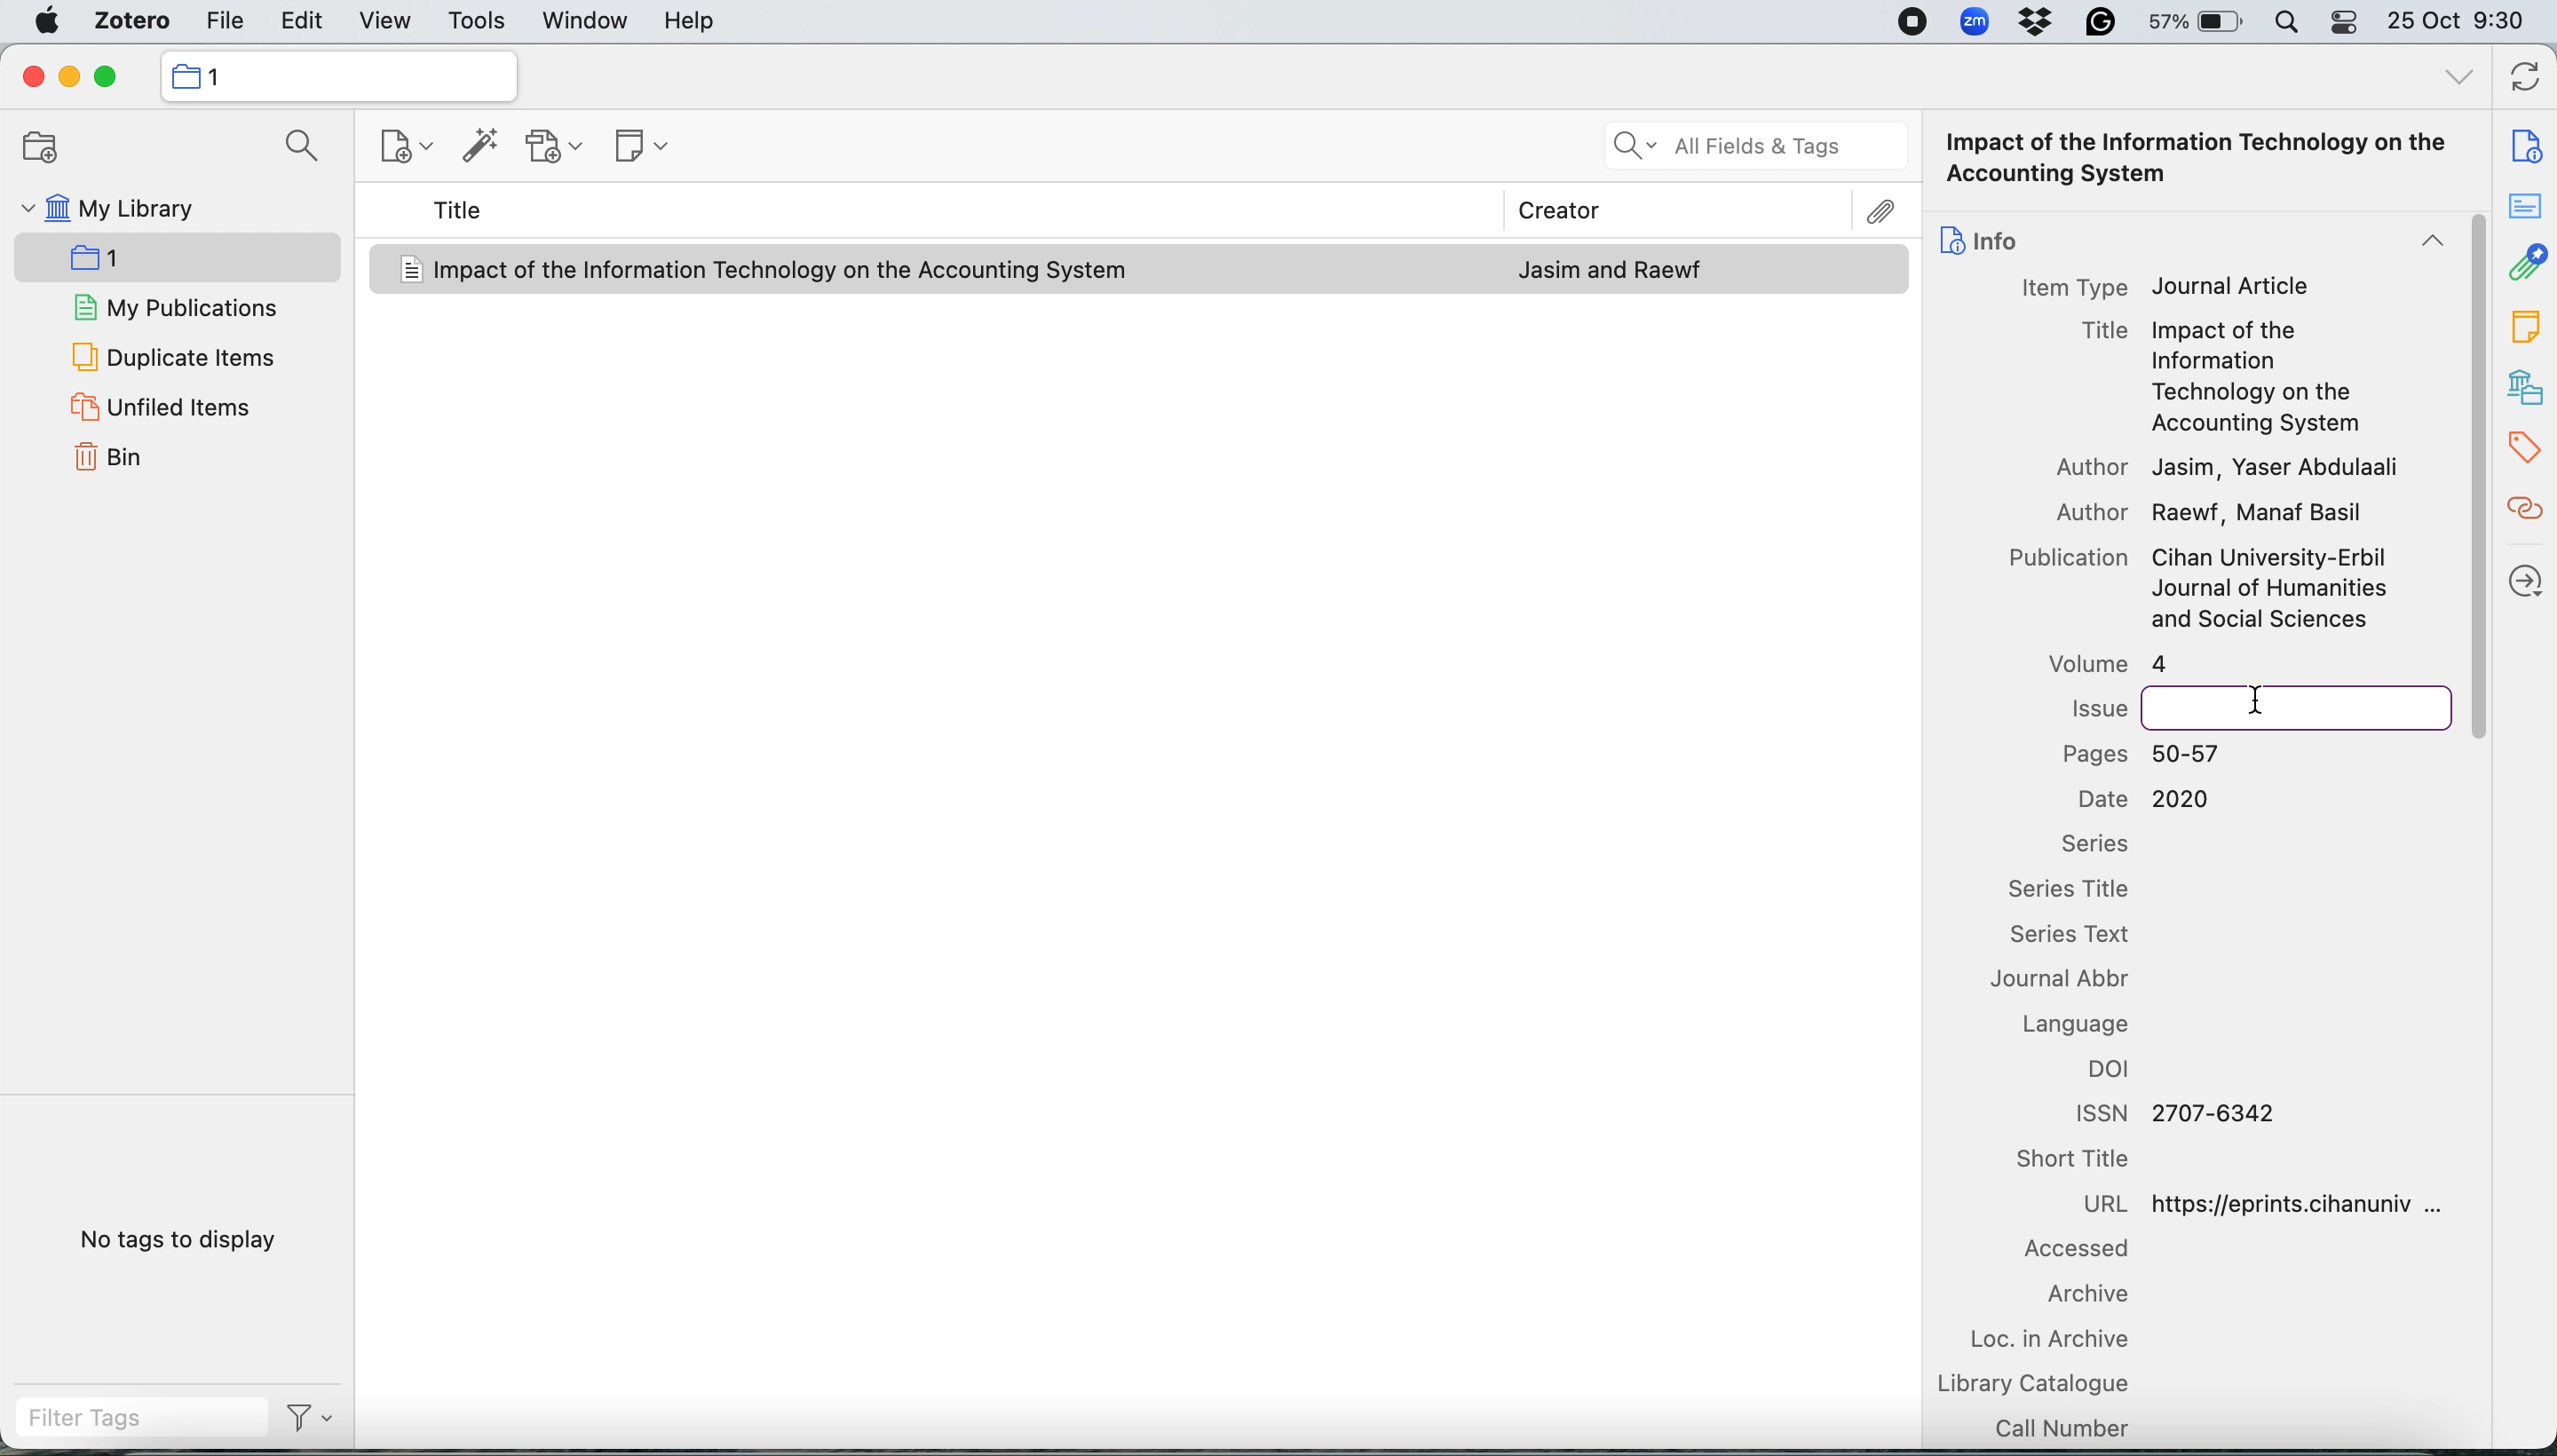 This screenshot has height=1456, width=2557. I want to click on Text cursor, so click(2261, 698).